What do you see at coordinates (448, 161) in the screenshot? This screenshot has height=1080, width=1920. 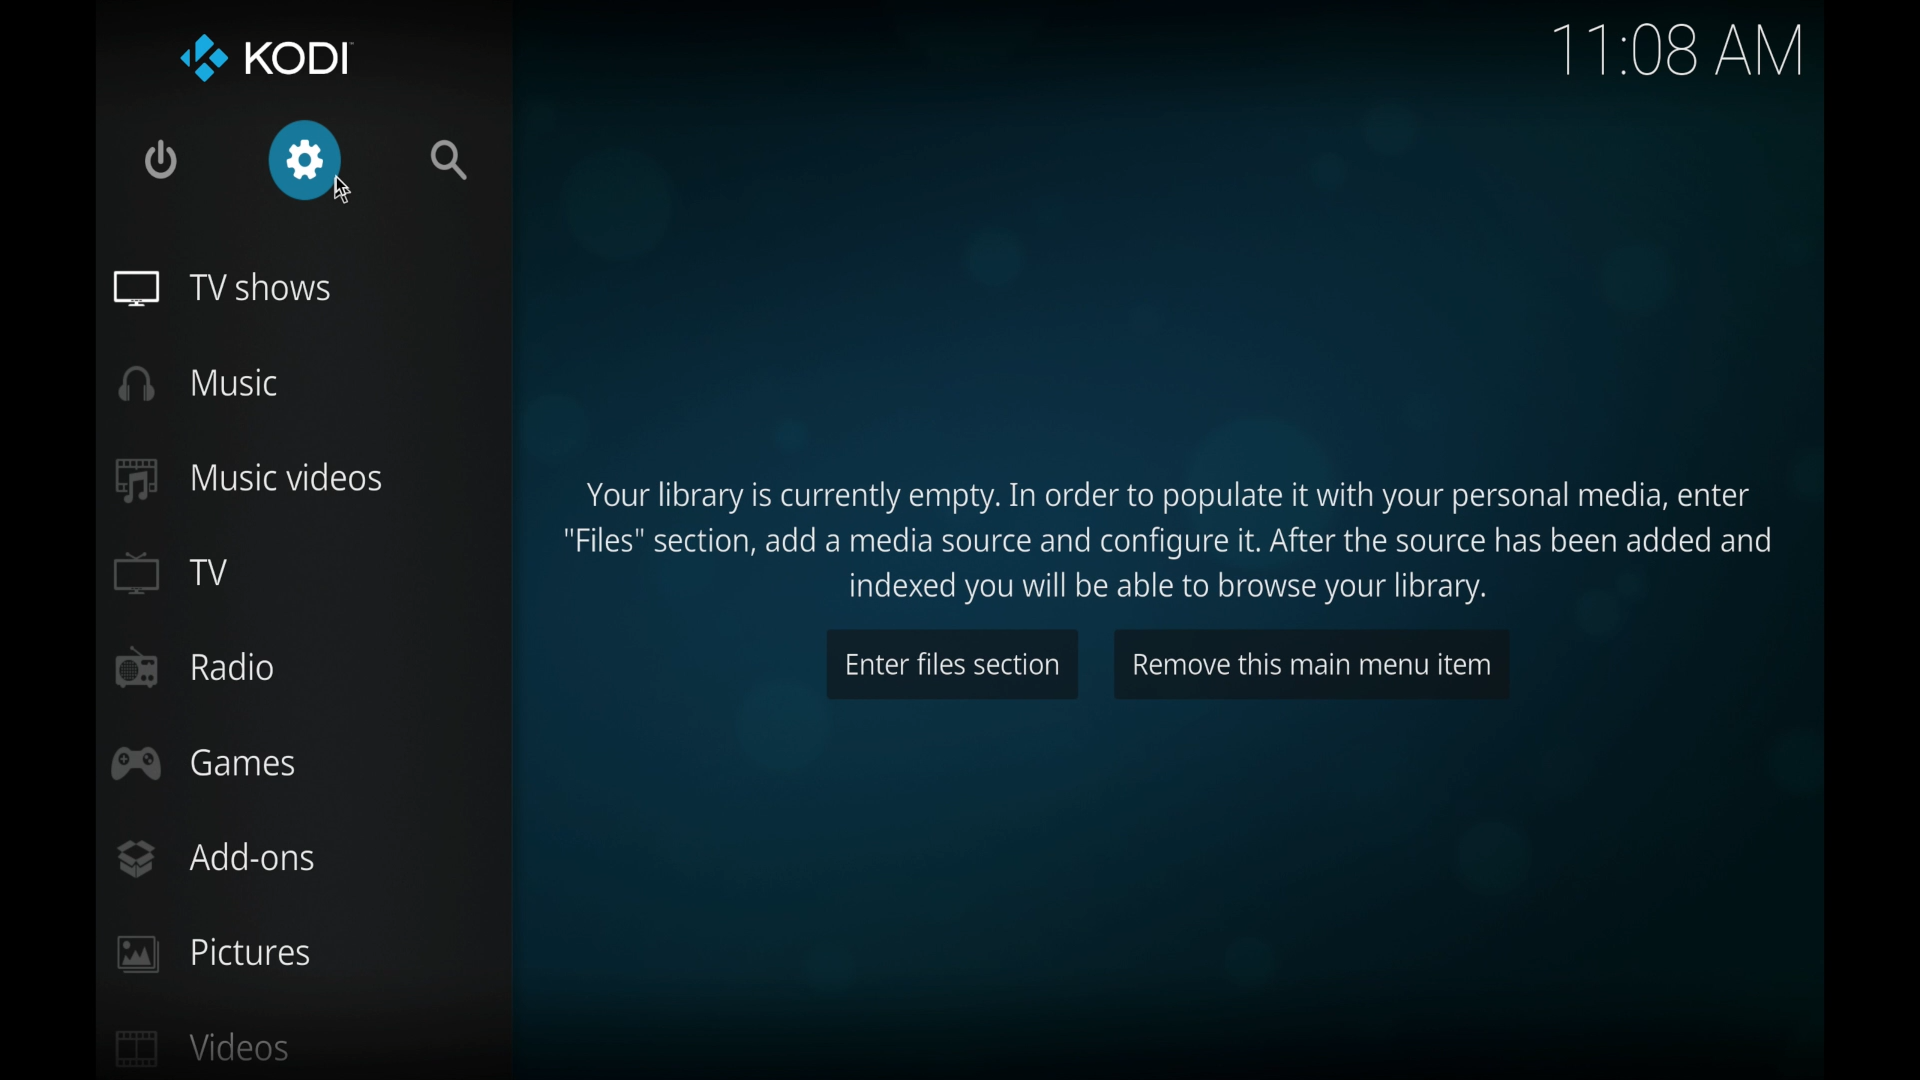 I see `search` at bounding box center [448, 161].